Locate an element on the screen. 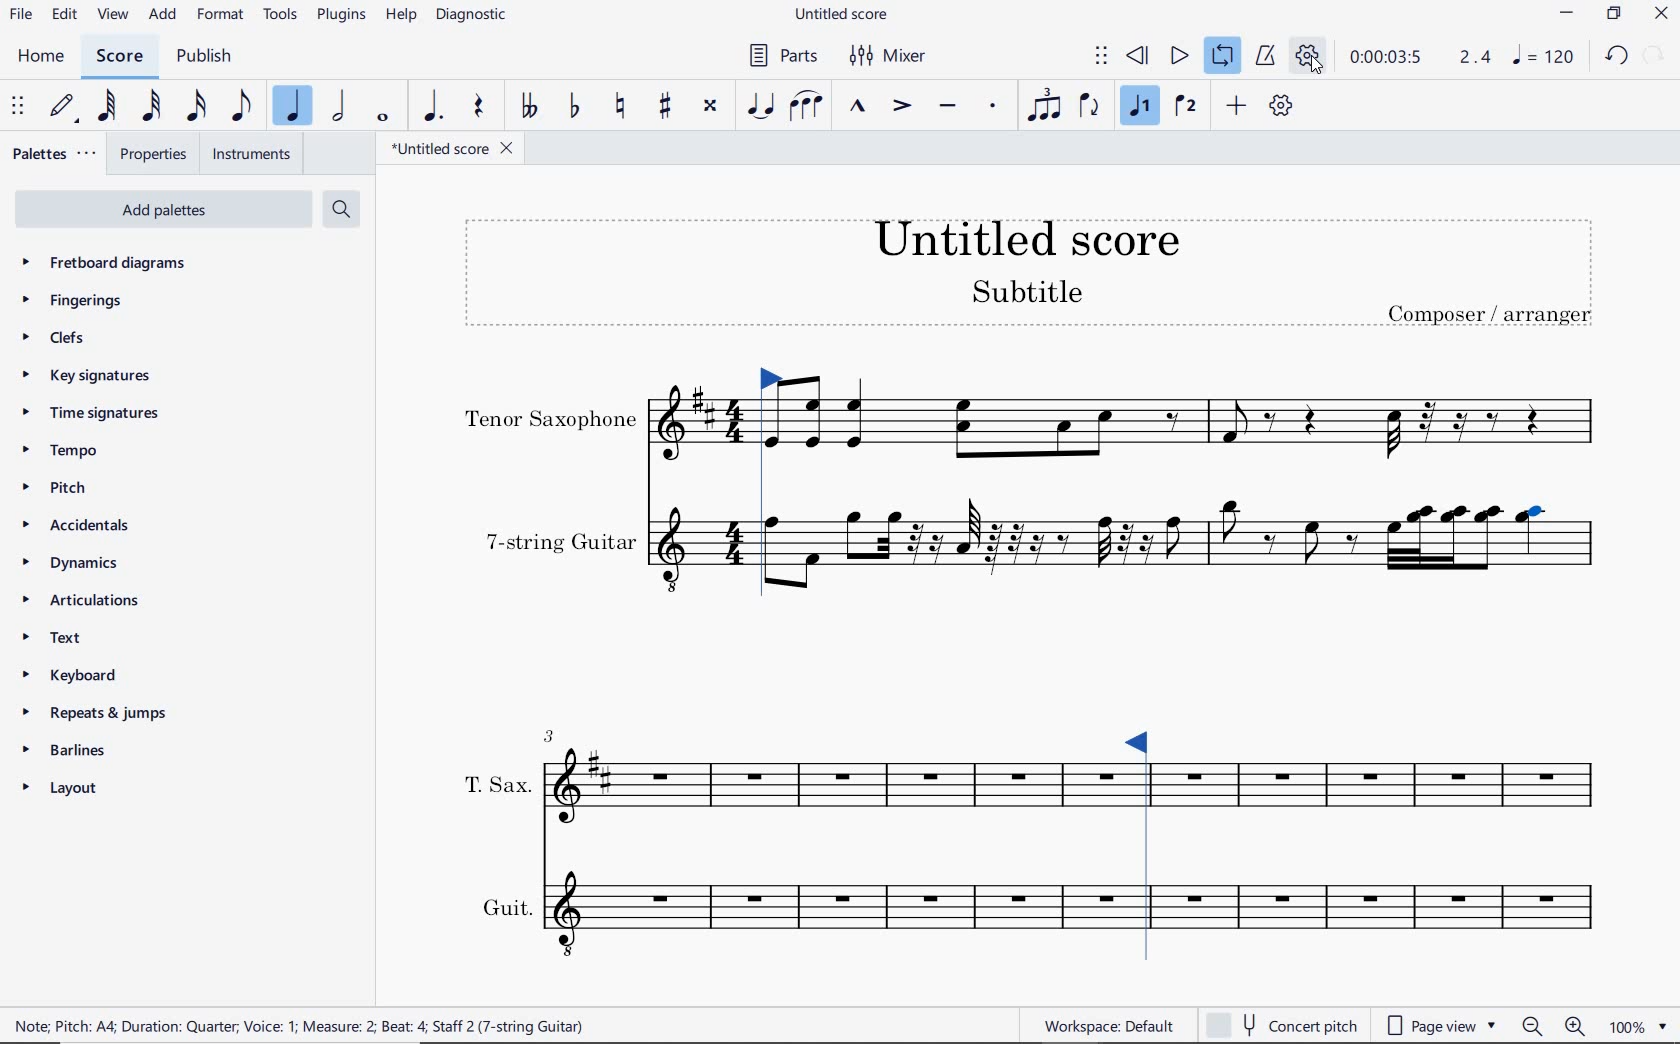 This screenshot has width=1680, height=1044. DYNAMICS is located at coordinates (66, 563).